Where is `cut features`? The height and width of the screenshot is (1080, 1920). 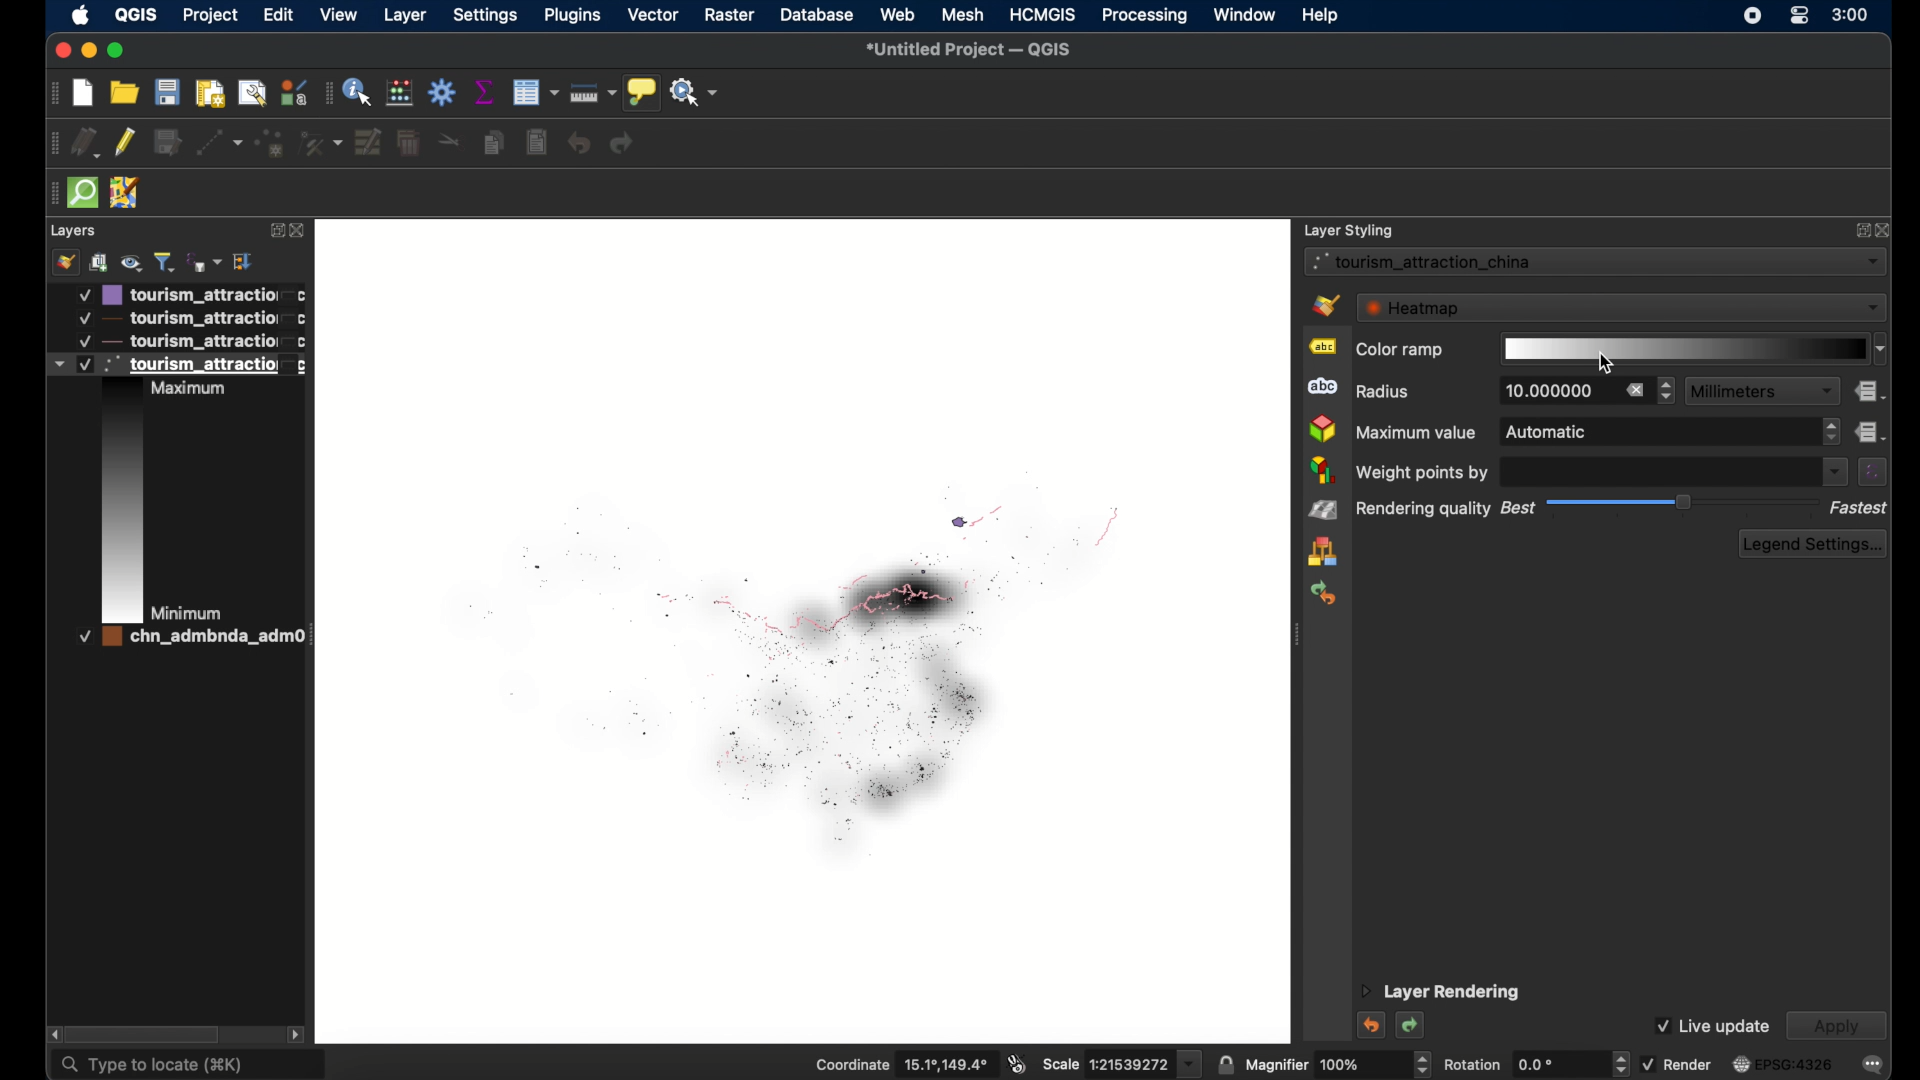 cut features is located at coordinates (449, 142).